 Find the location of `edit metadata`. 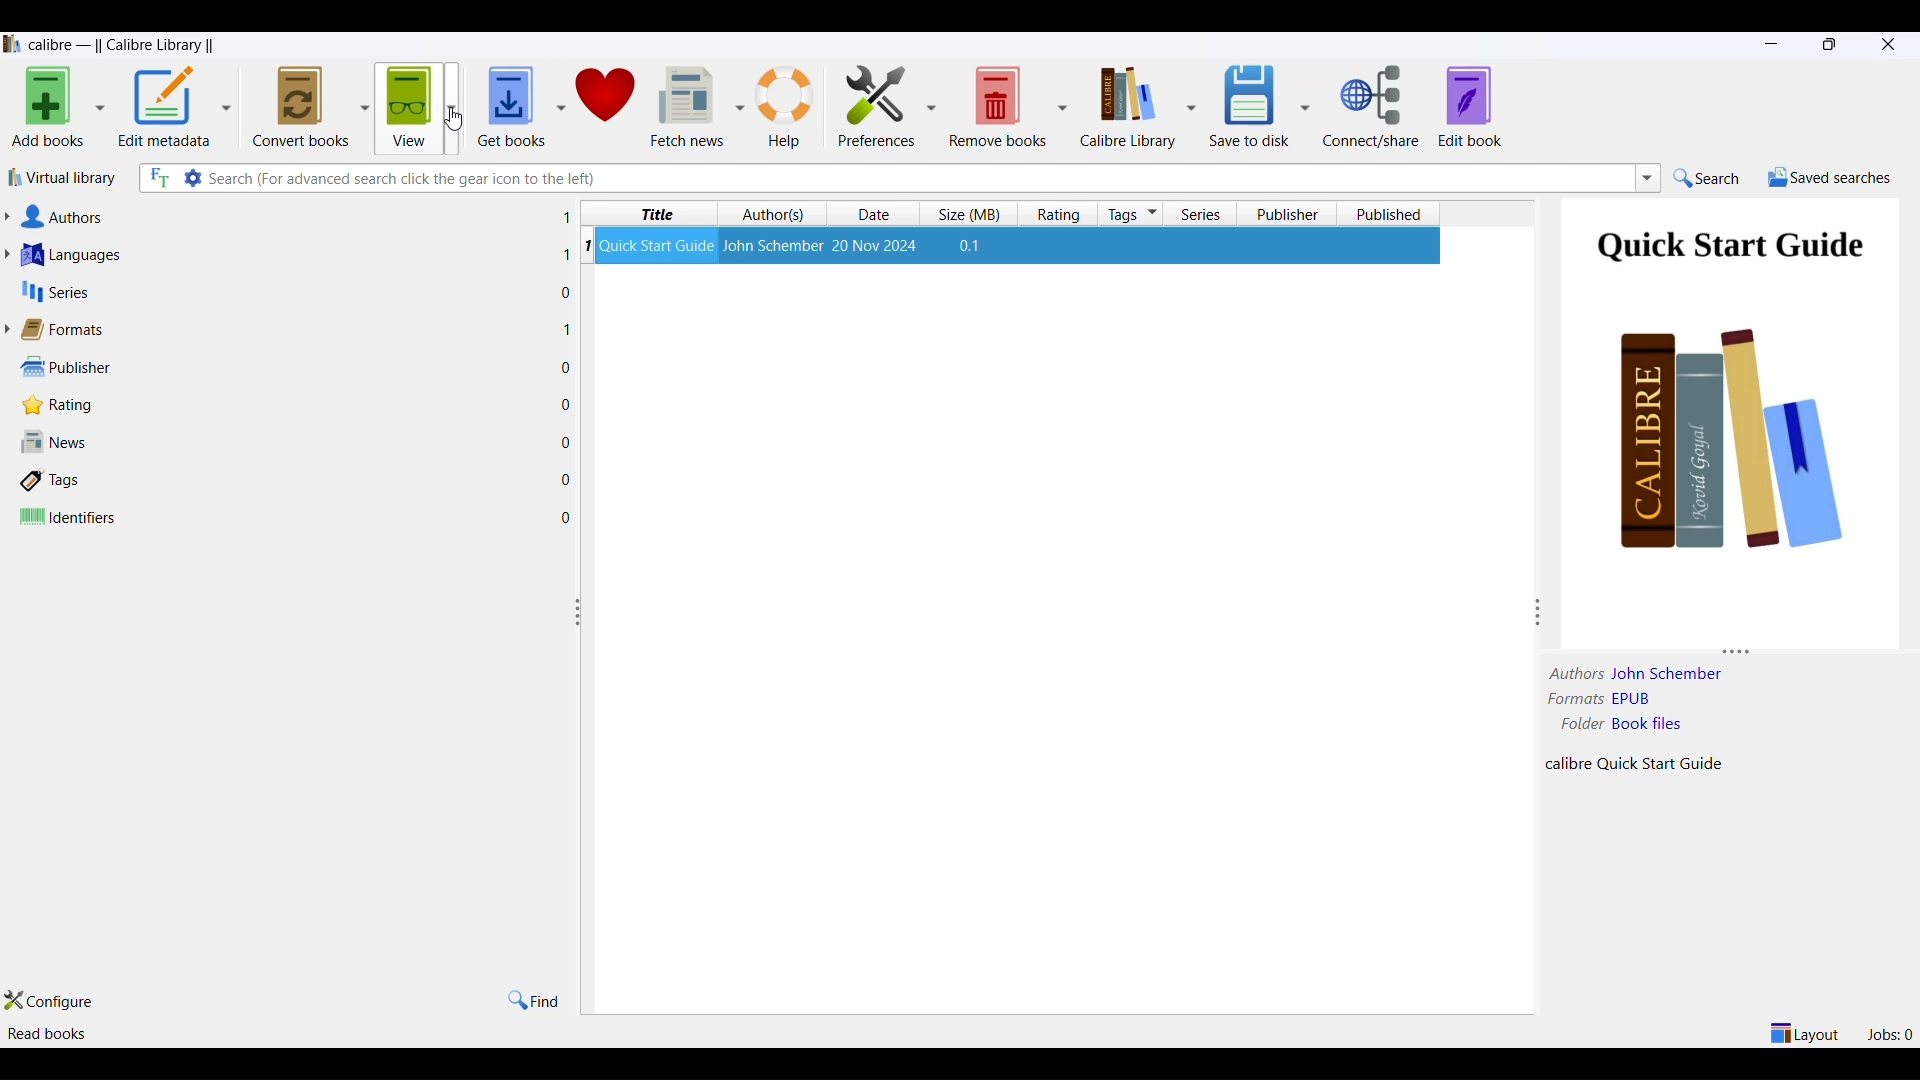

edit metadata is located at coordinates (166, 109).